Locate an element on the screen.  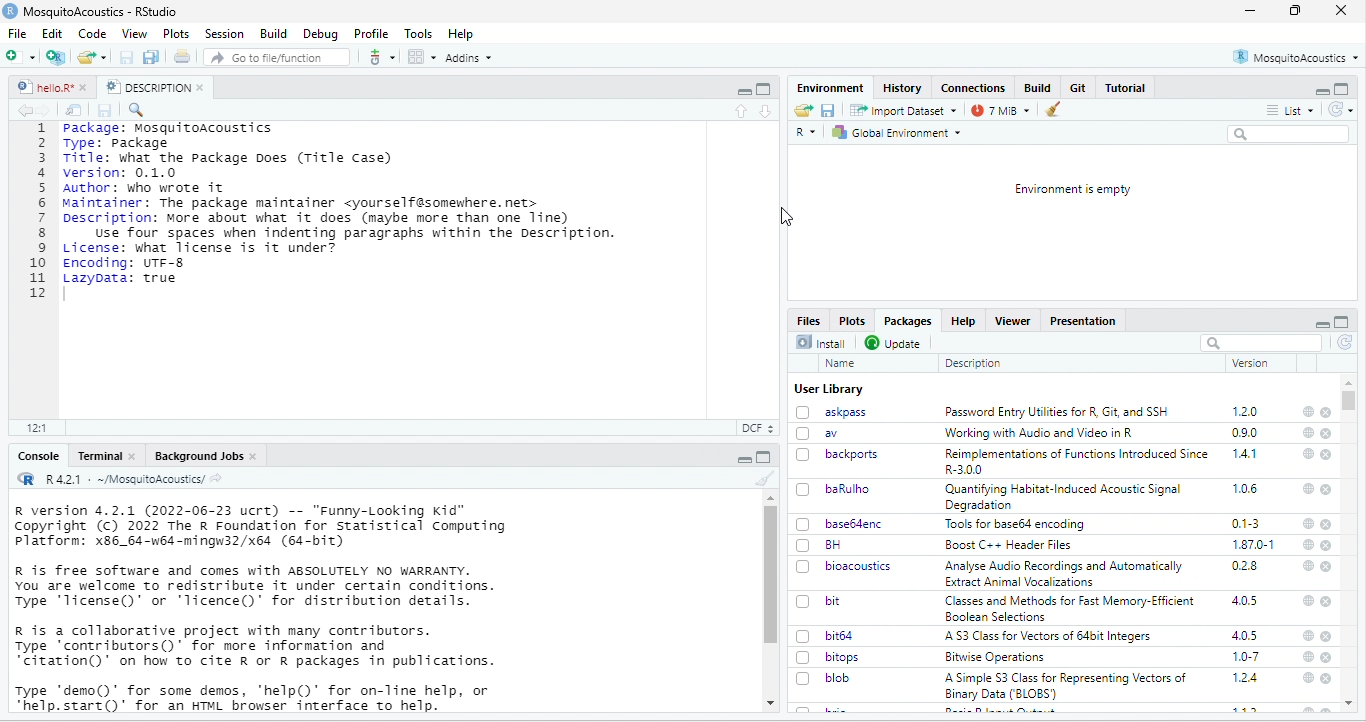
find is located at coordinates (139, 110).